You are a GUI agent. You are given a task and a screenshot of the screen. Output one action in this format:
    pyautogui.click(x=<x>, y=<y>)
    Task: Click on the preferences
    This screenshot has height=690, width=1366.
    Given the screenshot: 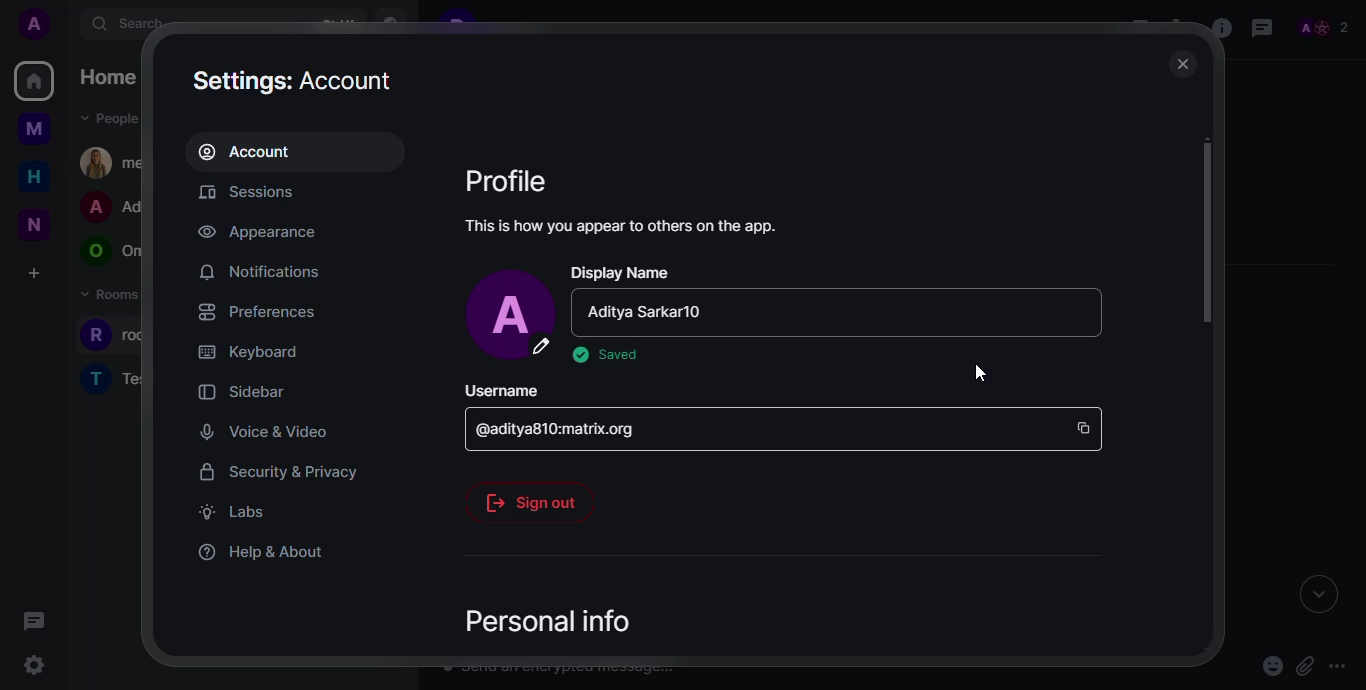 What is the action you would take?
    pyautogui.click(x=257, y=311)
    